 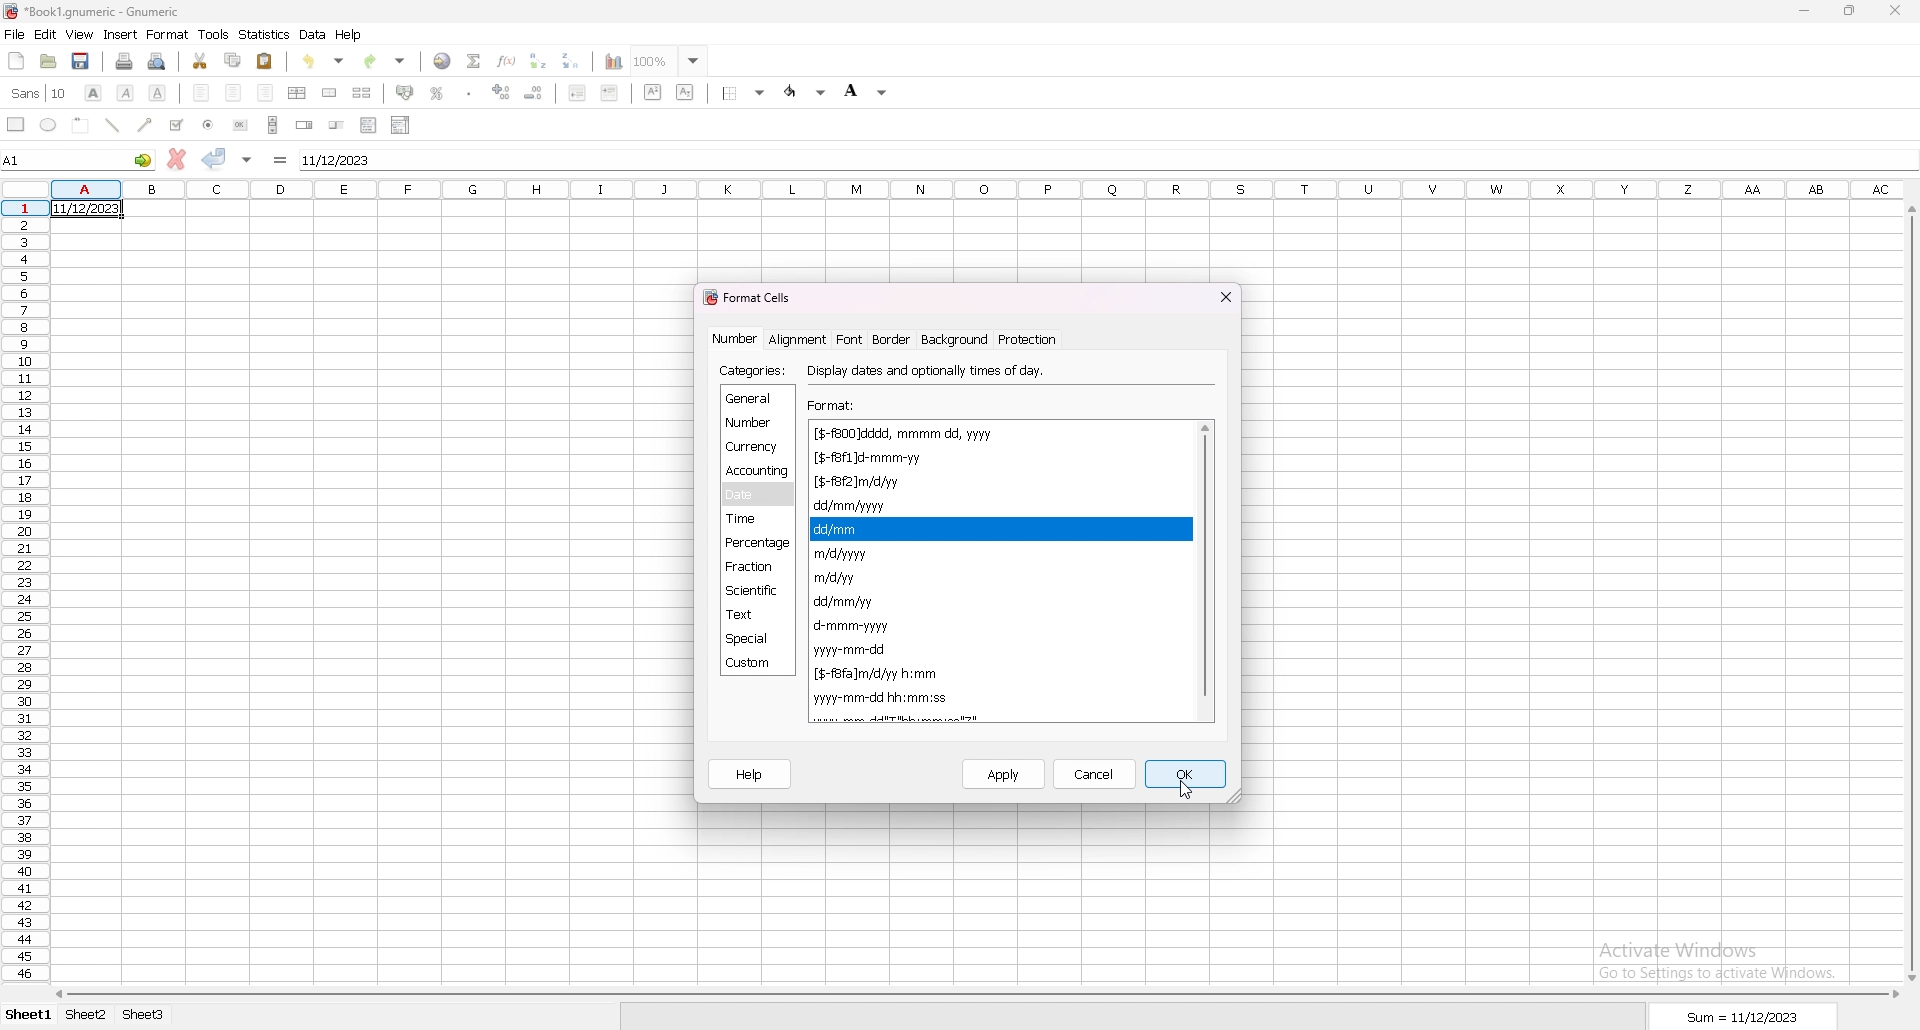 I want to click on percentage, so click(x=758, y=543).